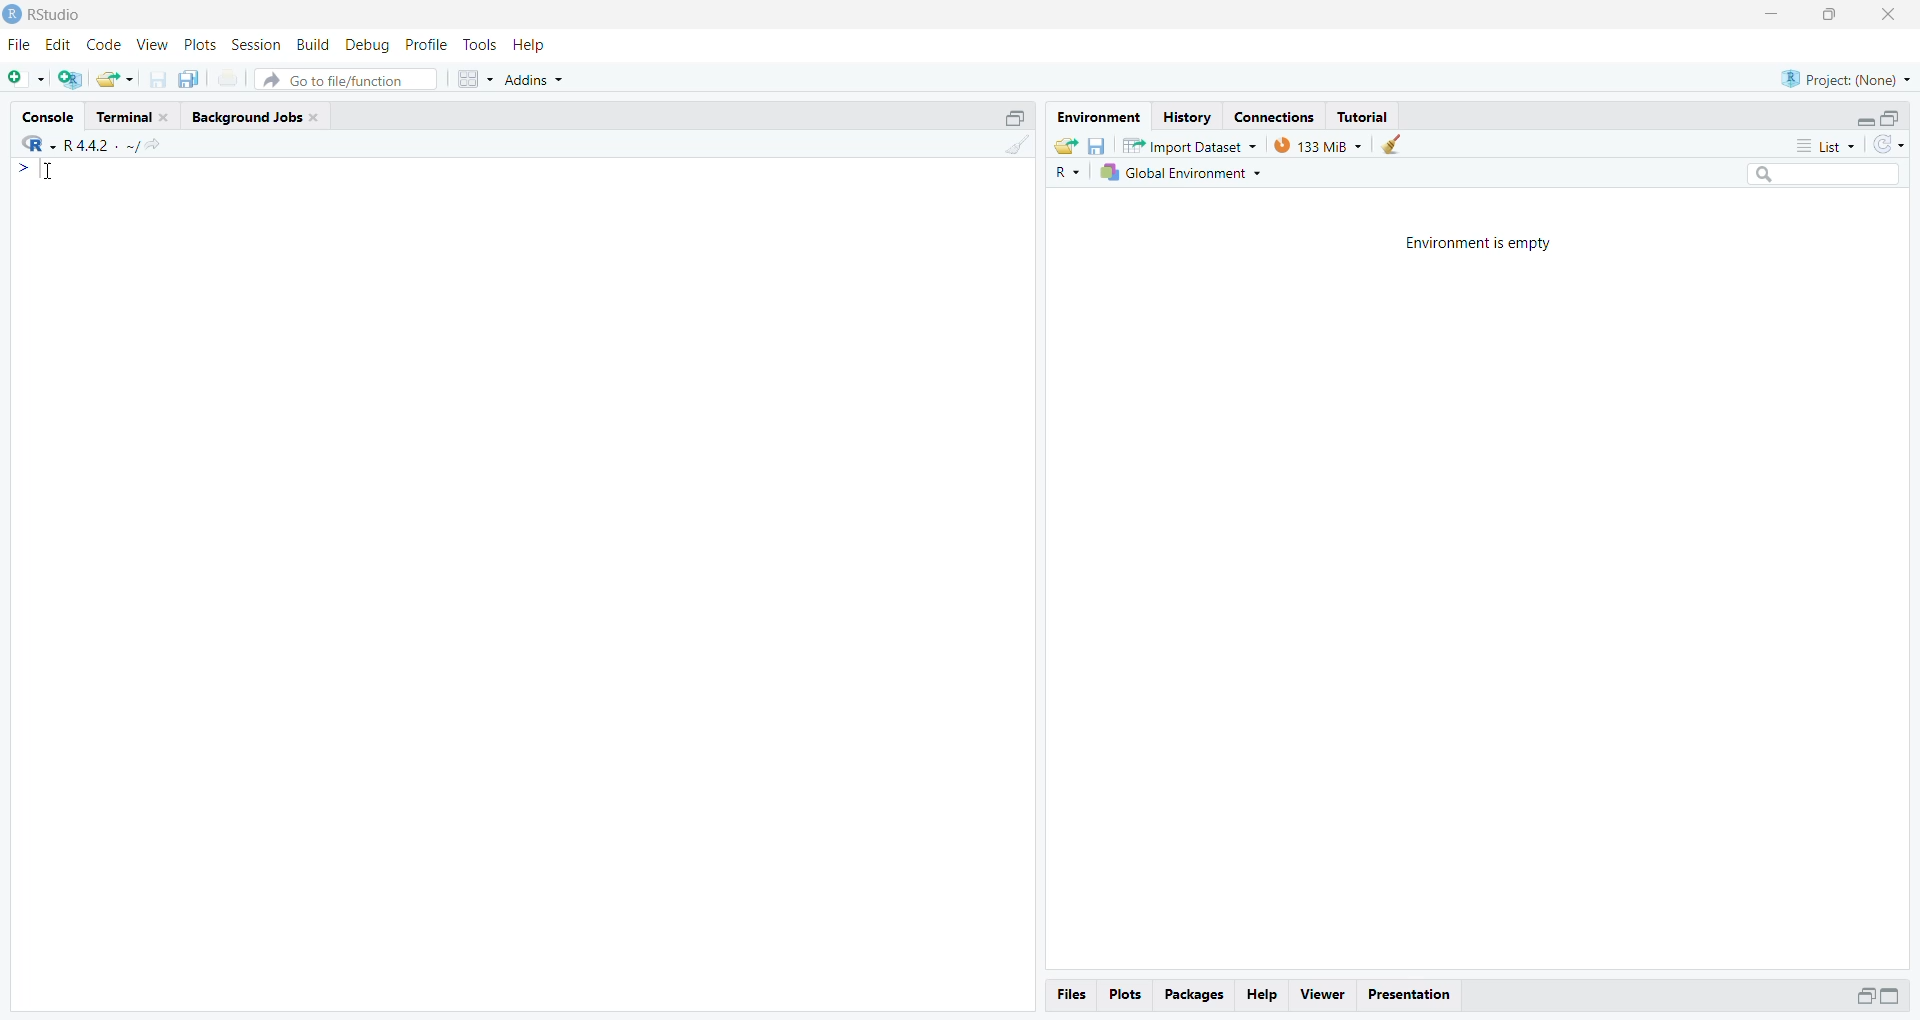 The width and height of the screenshot is (1920, 1020). Describe the element at coordinates (106, 48) in the screenshot. I see `Code` at that location.